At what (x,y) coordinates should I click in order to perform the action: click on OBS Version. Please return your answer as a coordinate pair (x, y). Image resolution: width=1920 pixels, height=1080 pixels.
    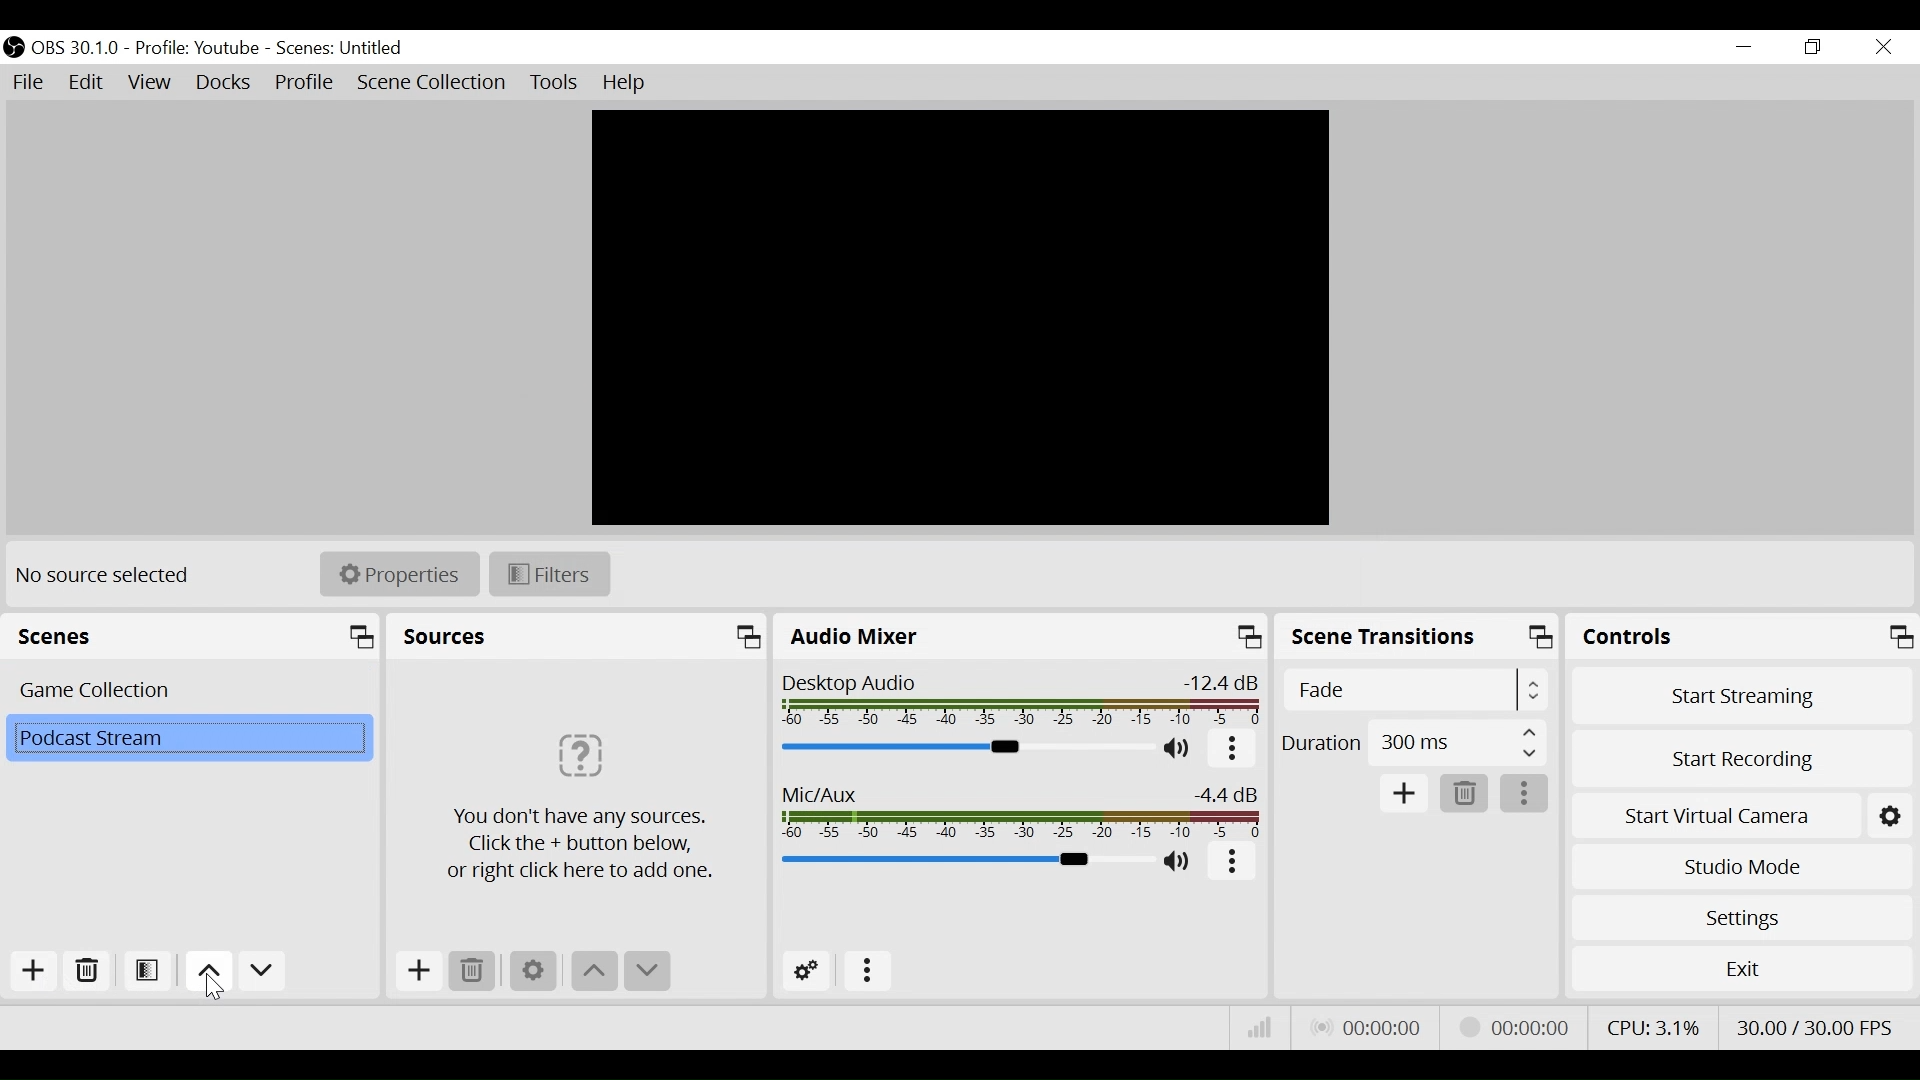
    Looking at the image, I should click on (79, 47).